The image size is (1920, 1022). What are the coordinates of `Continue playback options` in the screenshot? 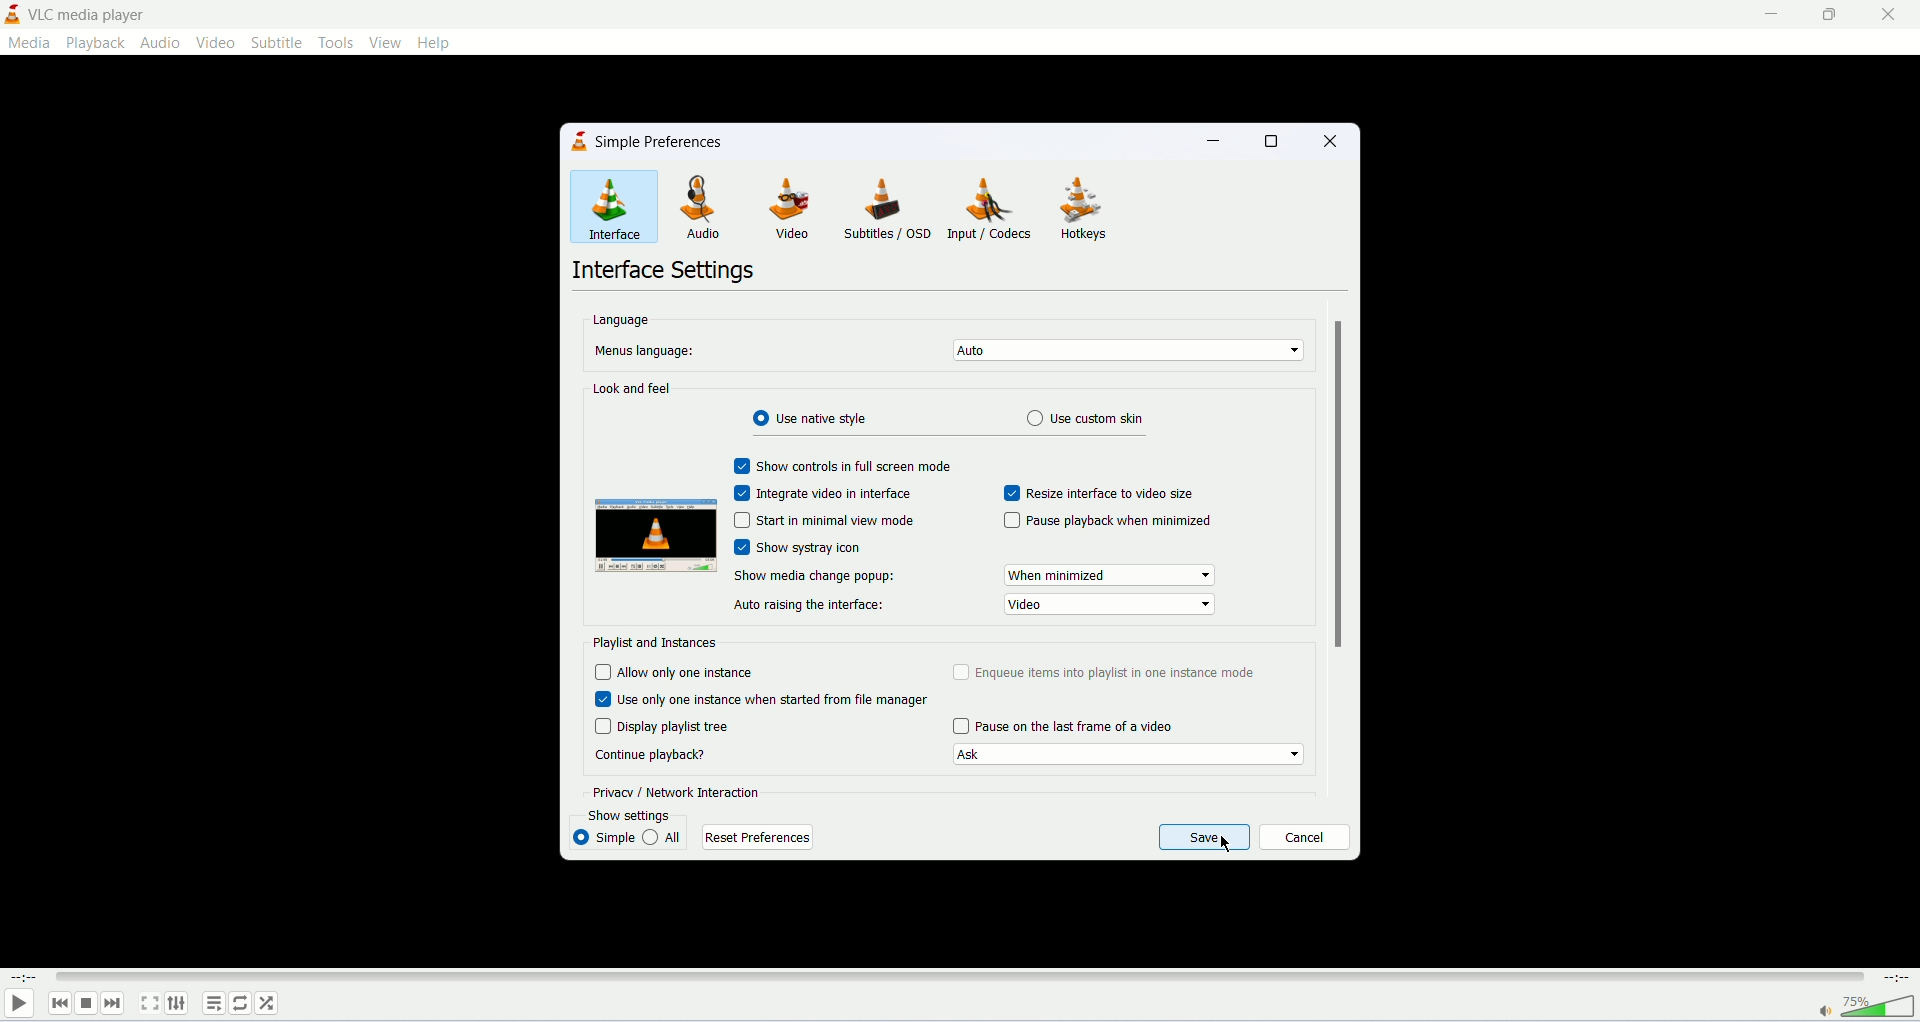 It's located at (1129, 755).